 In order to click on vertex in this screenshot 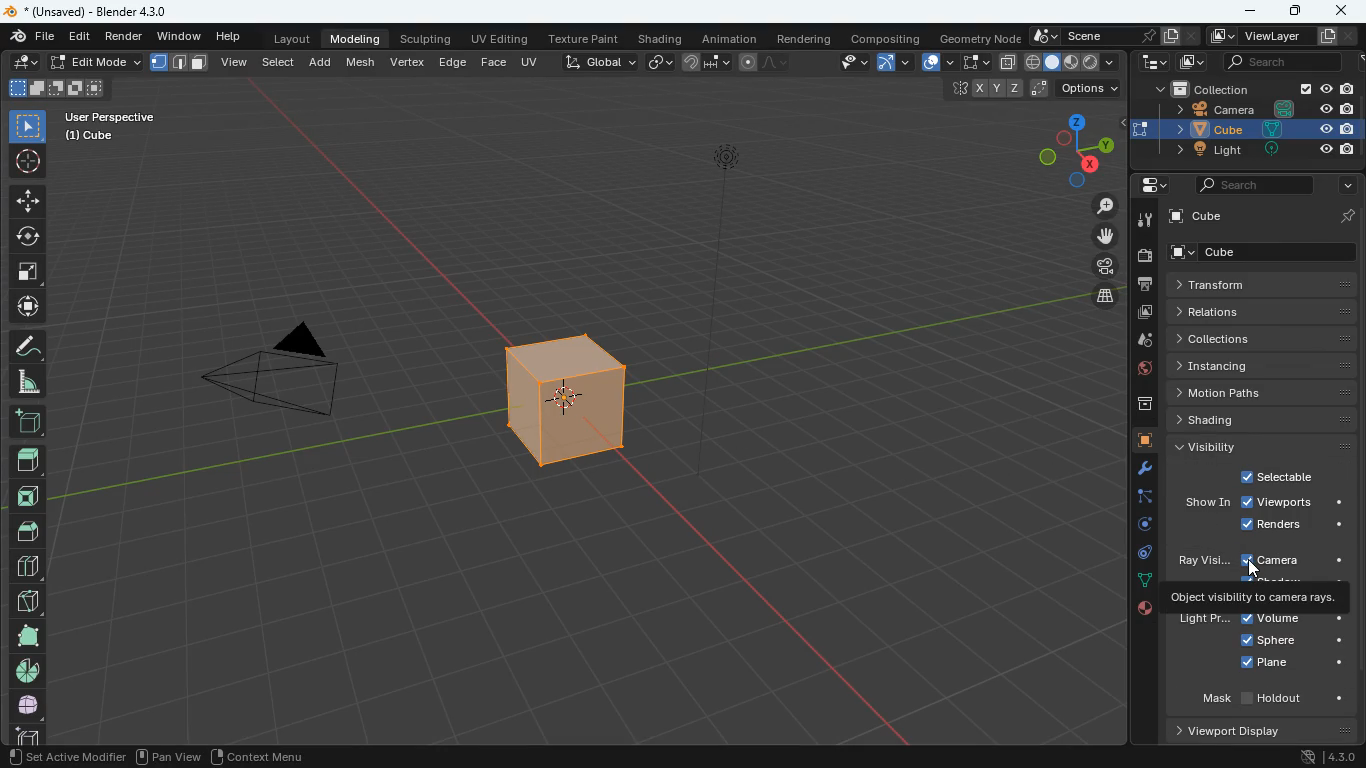, I will do `click(407, 65)`.